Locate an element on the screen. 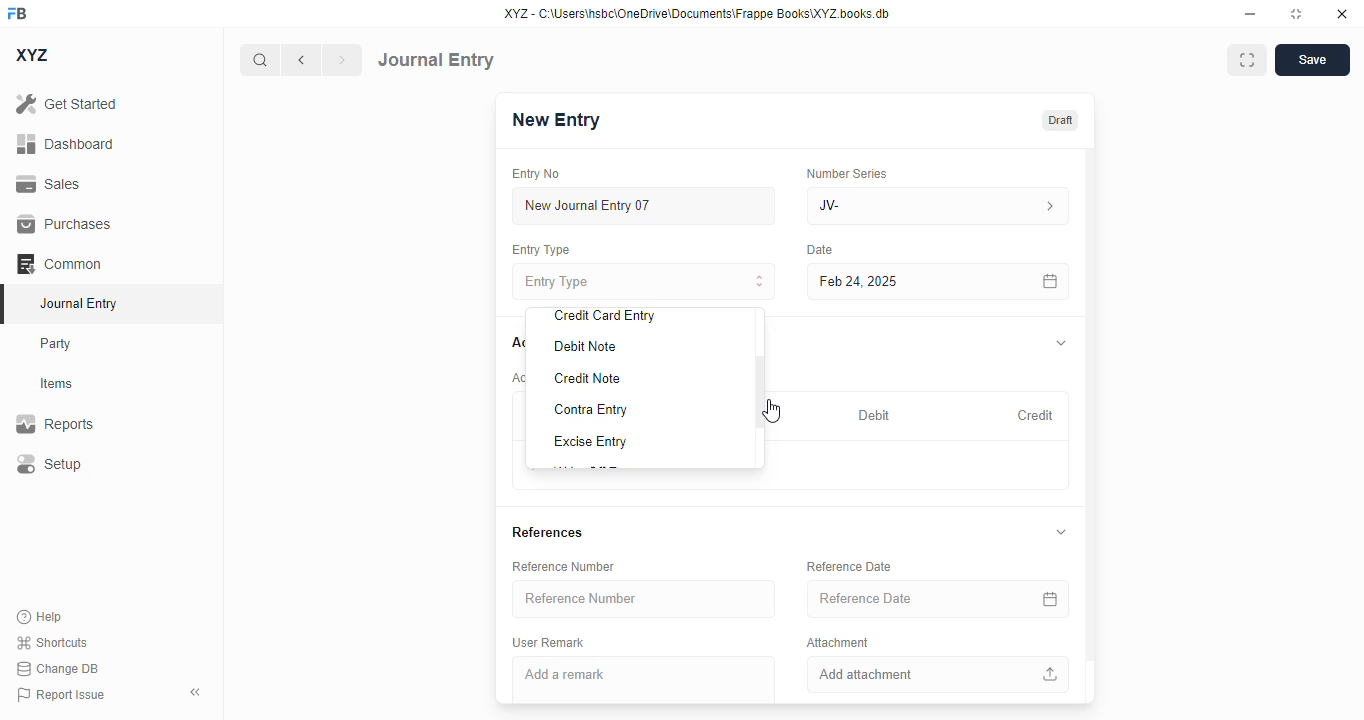 The image size is (1364, 720). reference number is located at coordinates (564, 566).